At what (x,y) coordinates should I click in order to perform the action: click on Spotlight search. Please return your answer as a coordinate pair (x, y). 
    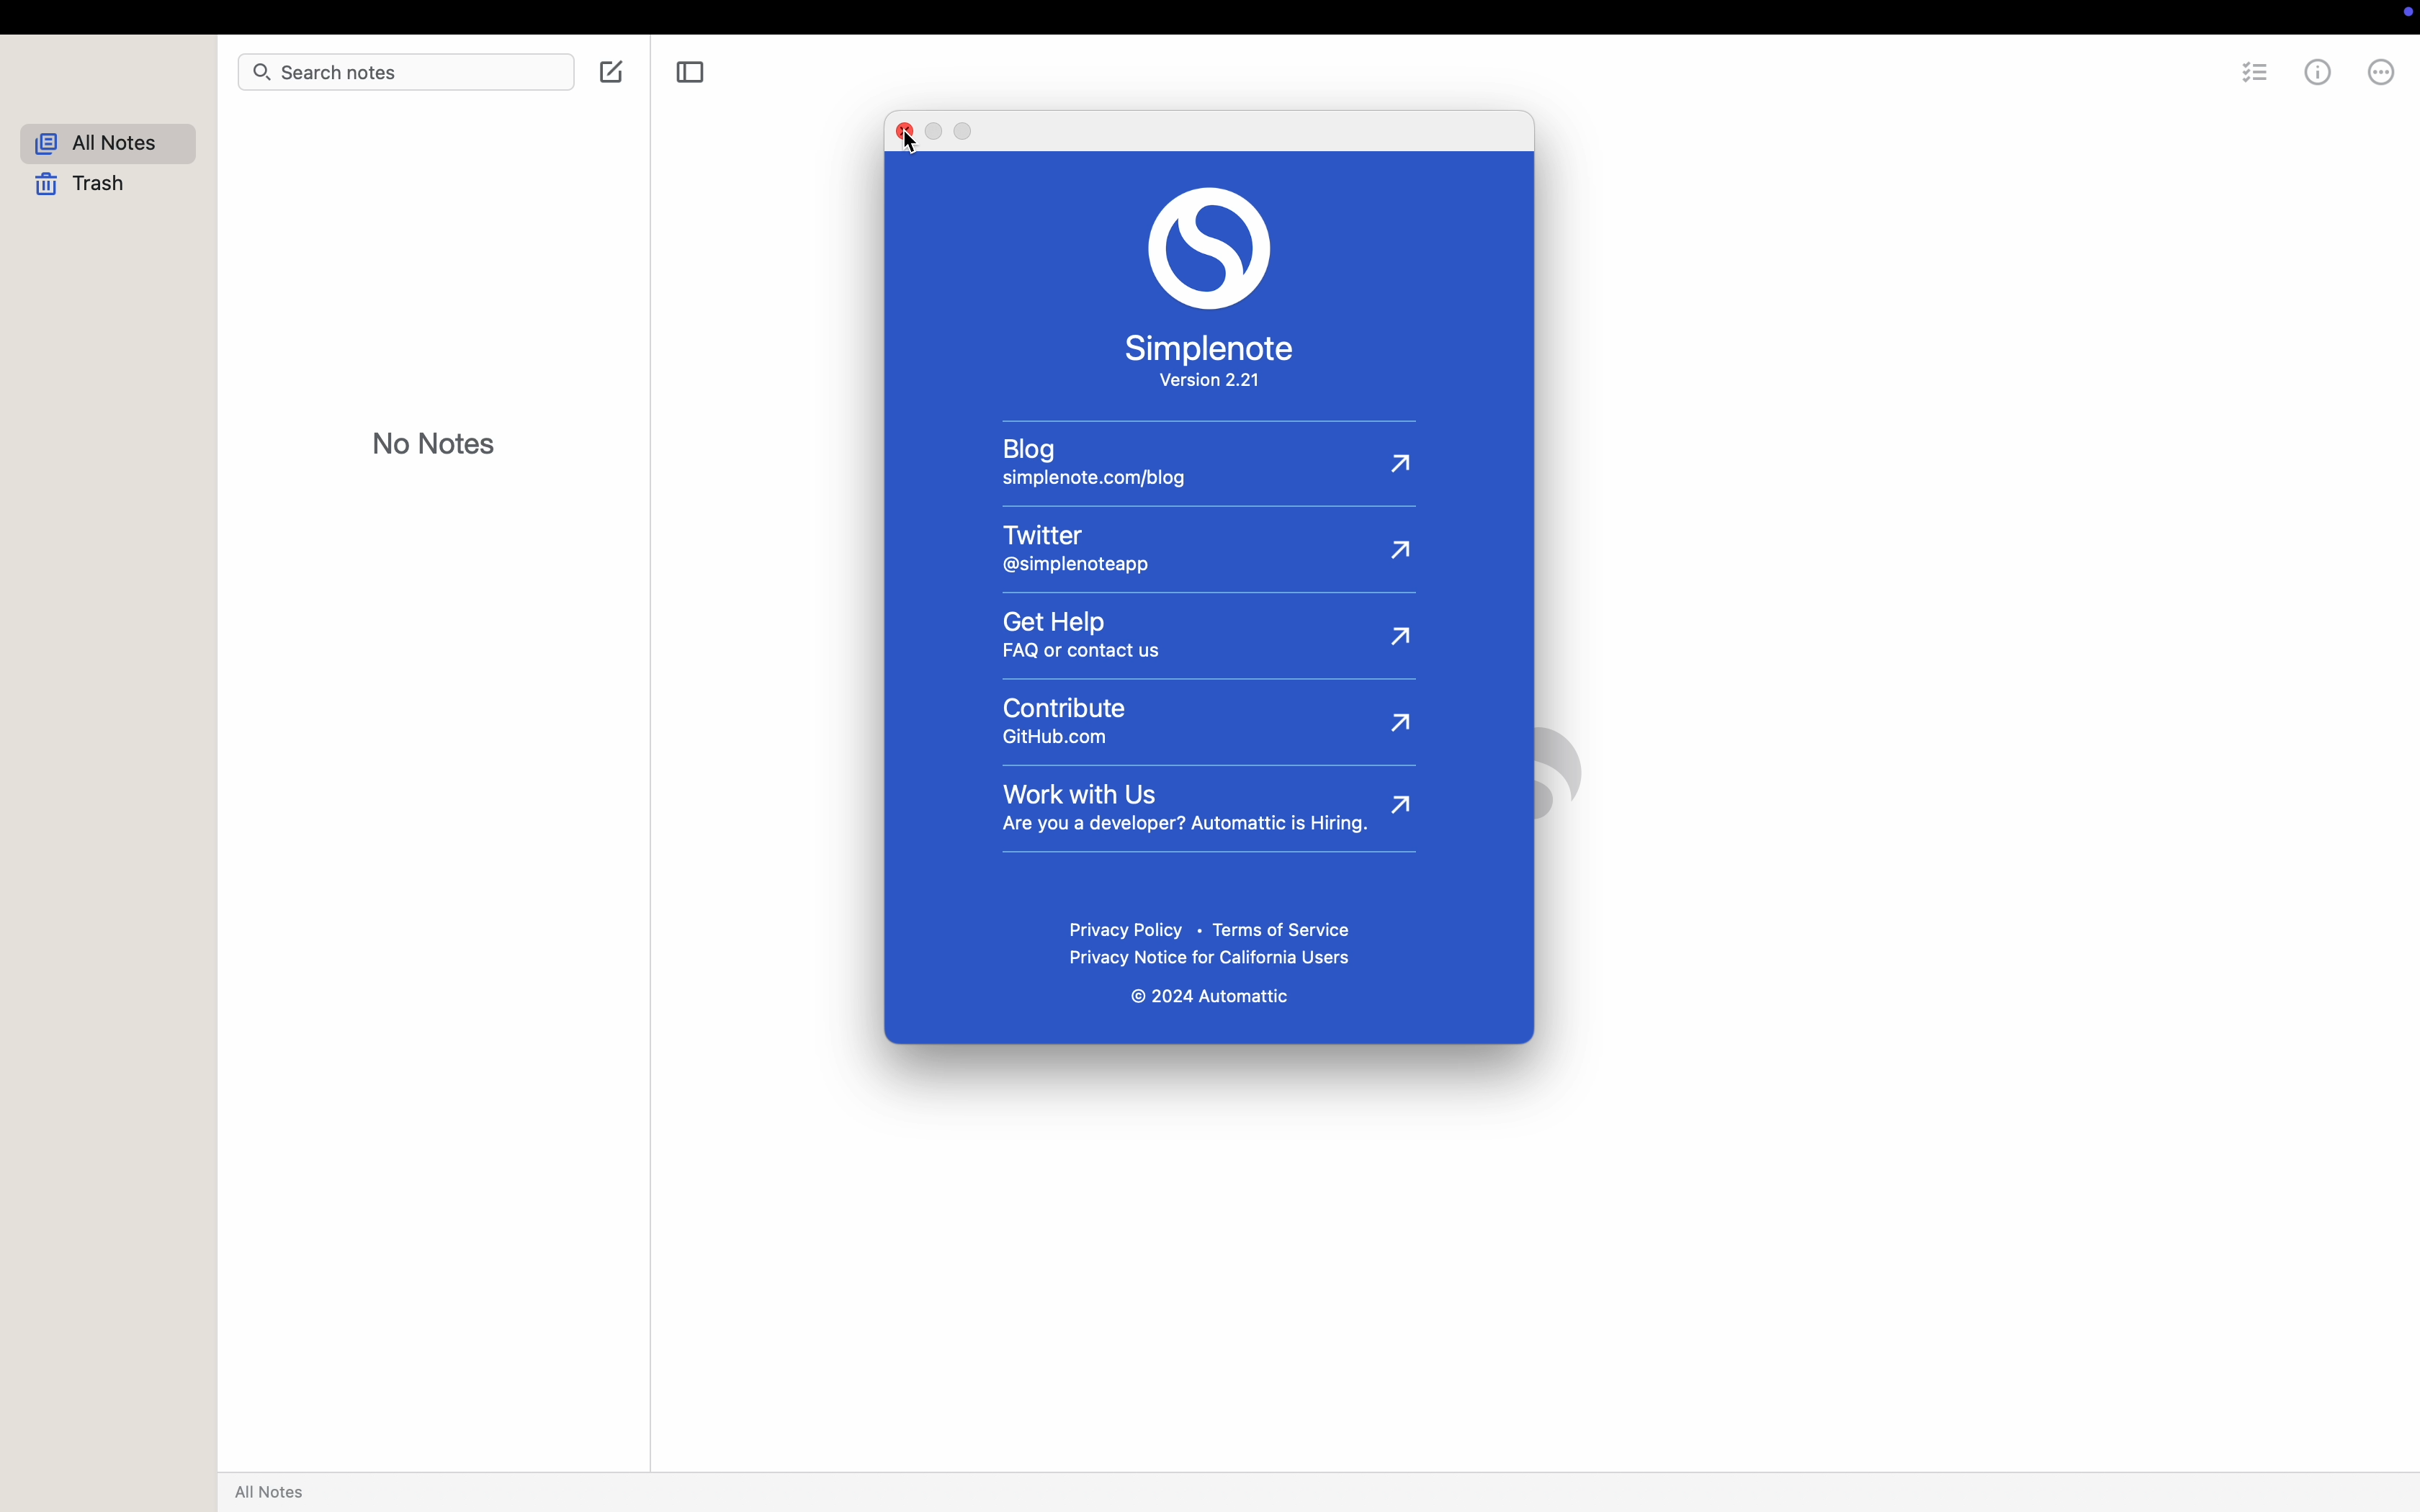
    Looking at the image, I should click on (2154, 16).